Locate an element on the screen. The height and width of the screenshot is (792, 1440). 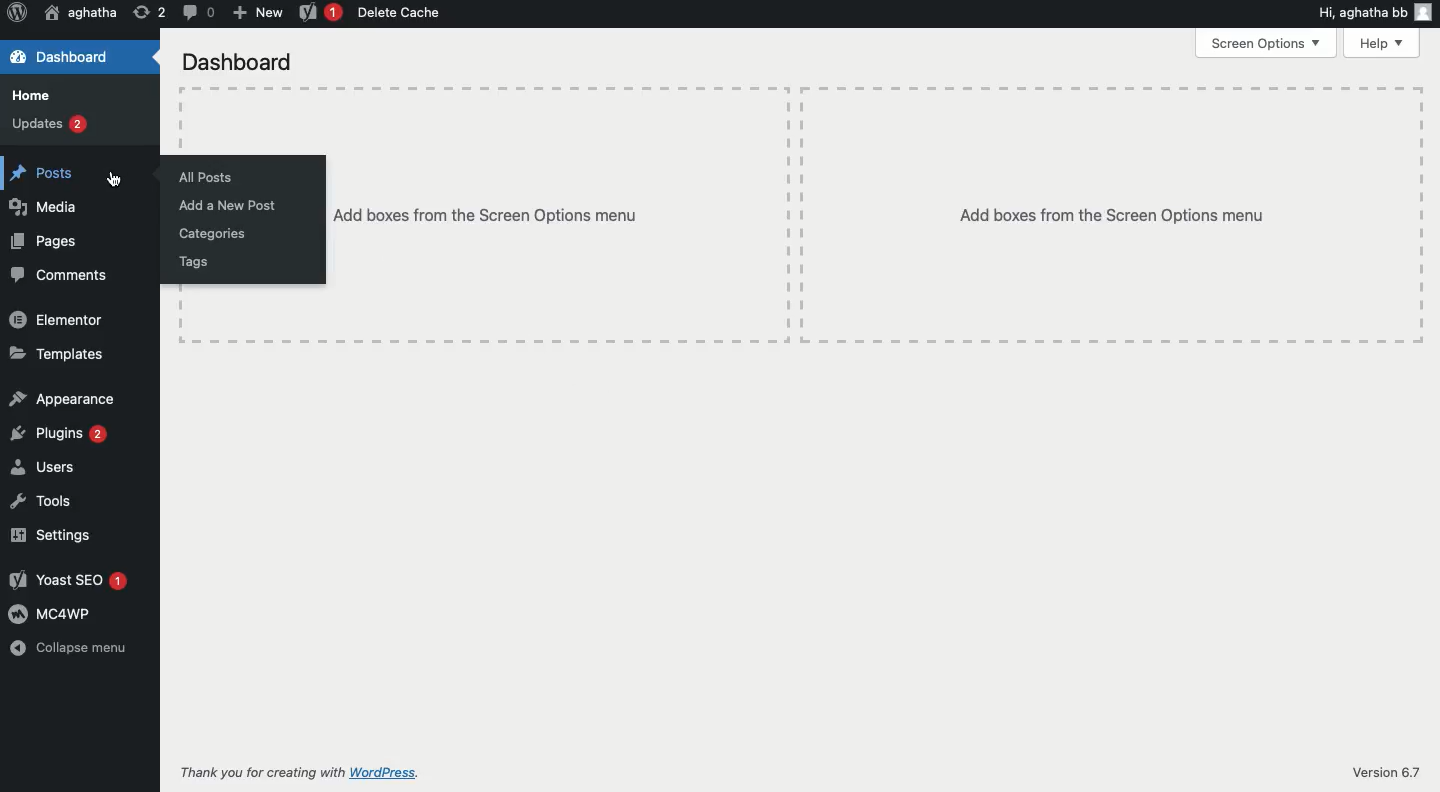
New is located at coordinates (257, 13).